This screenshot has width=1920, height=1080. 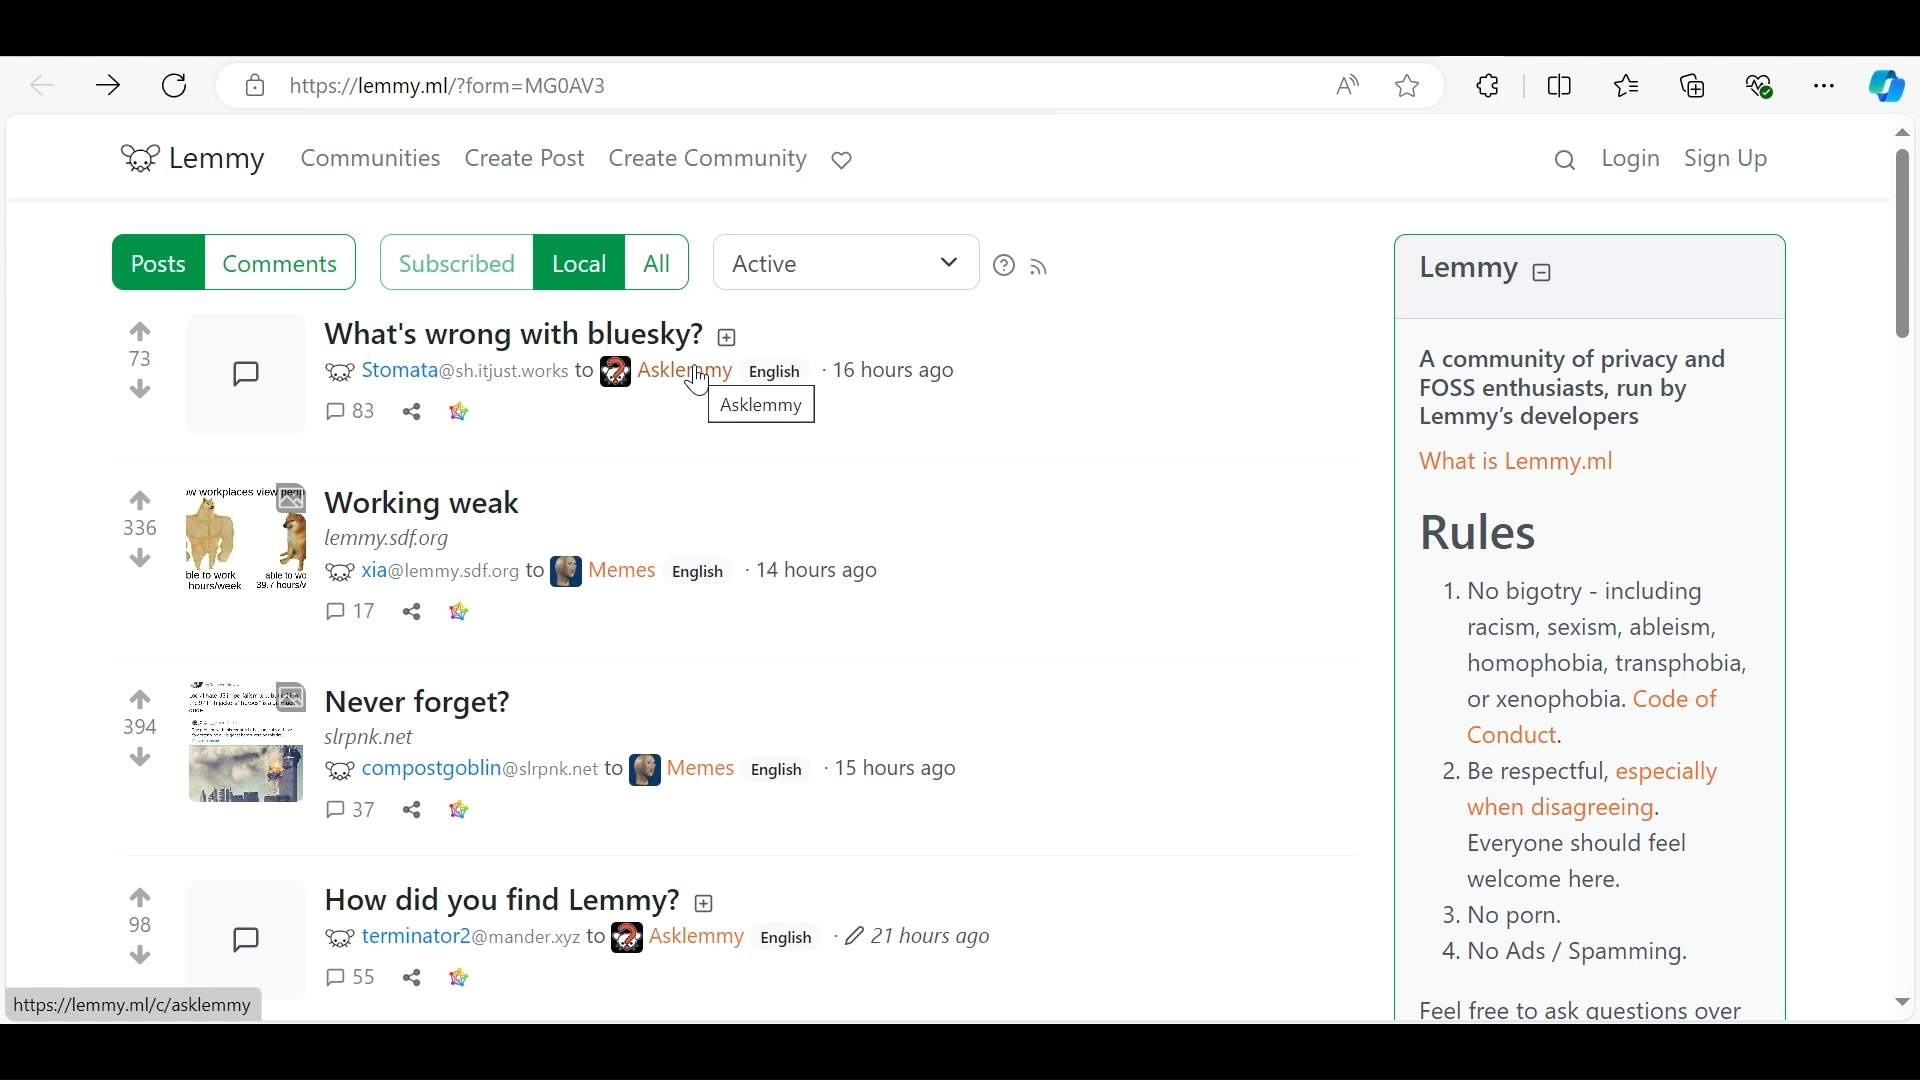 What do you see at coordinates (511, 337) in the screenshot?
I see `Post` at bounding box center [511, 337].